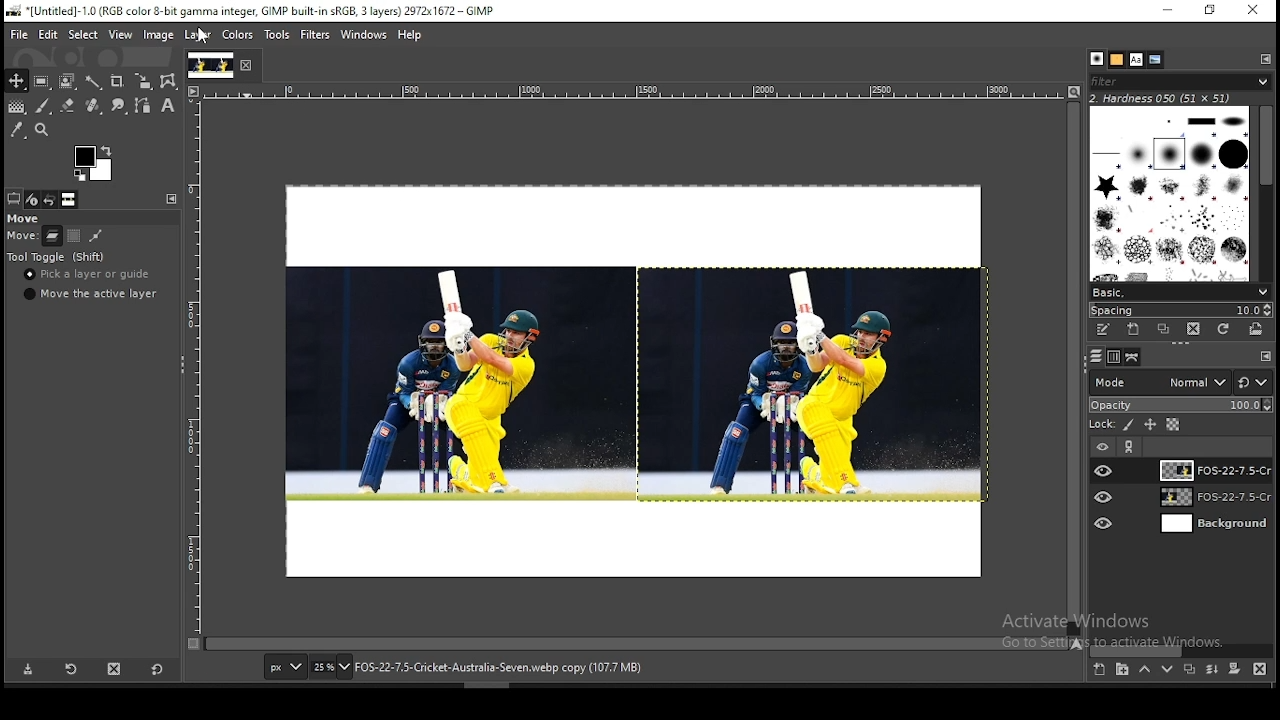  I want to click on blend mode, so click(1180, 382).